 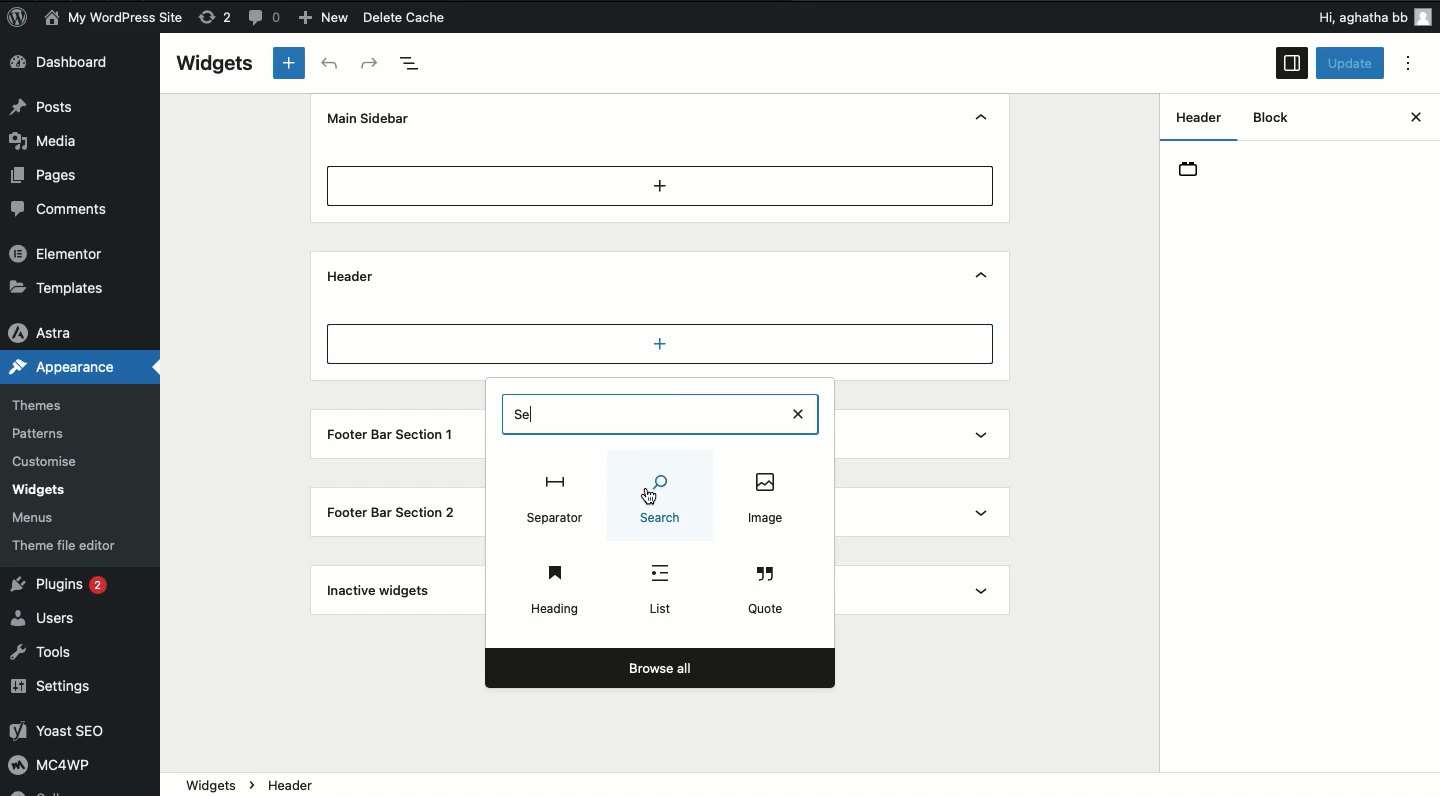 I want to click on search, so click(x=665, y=412).